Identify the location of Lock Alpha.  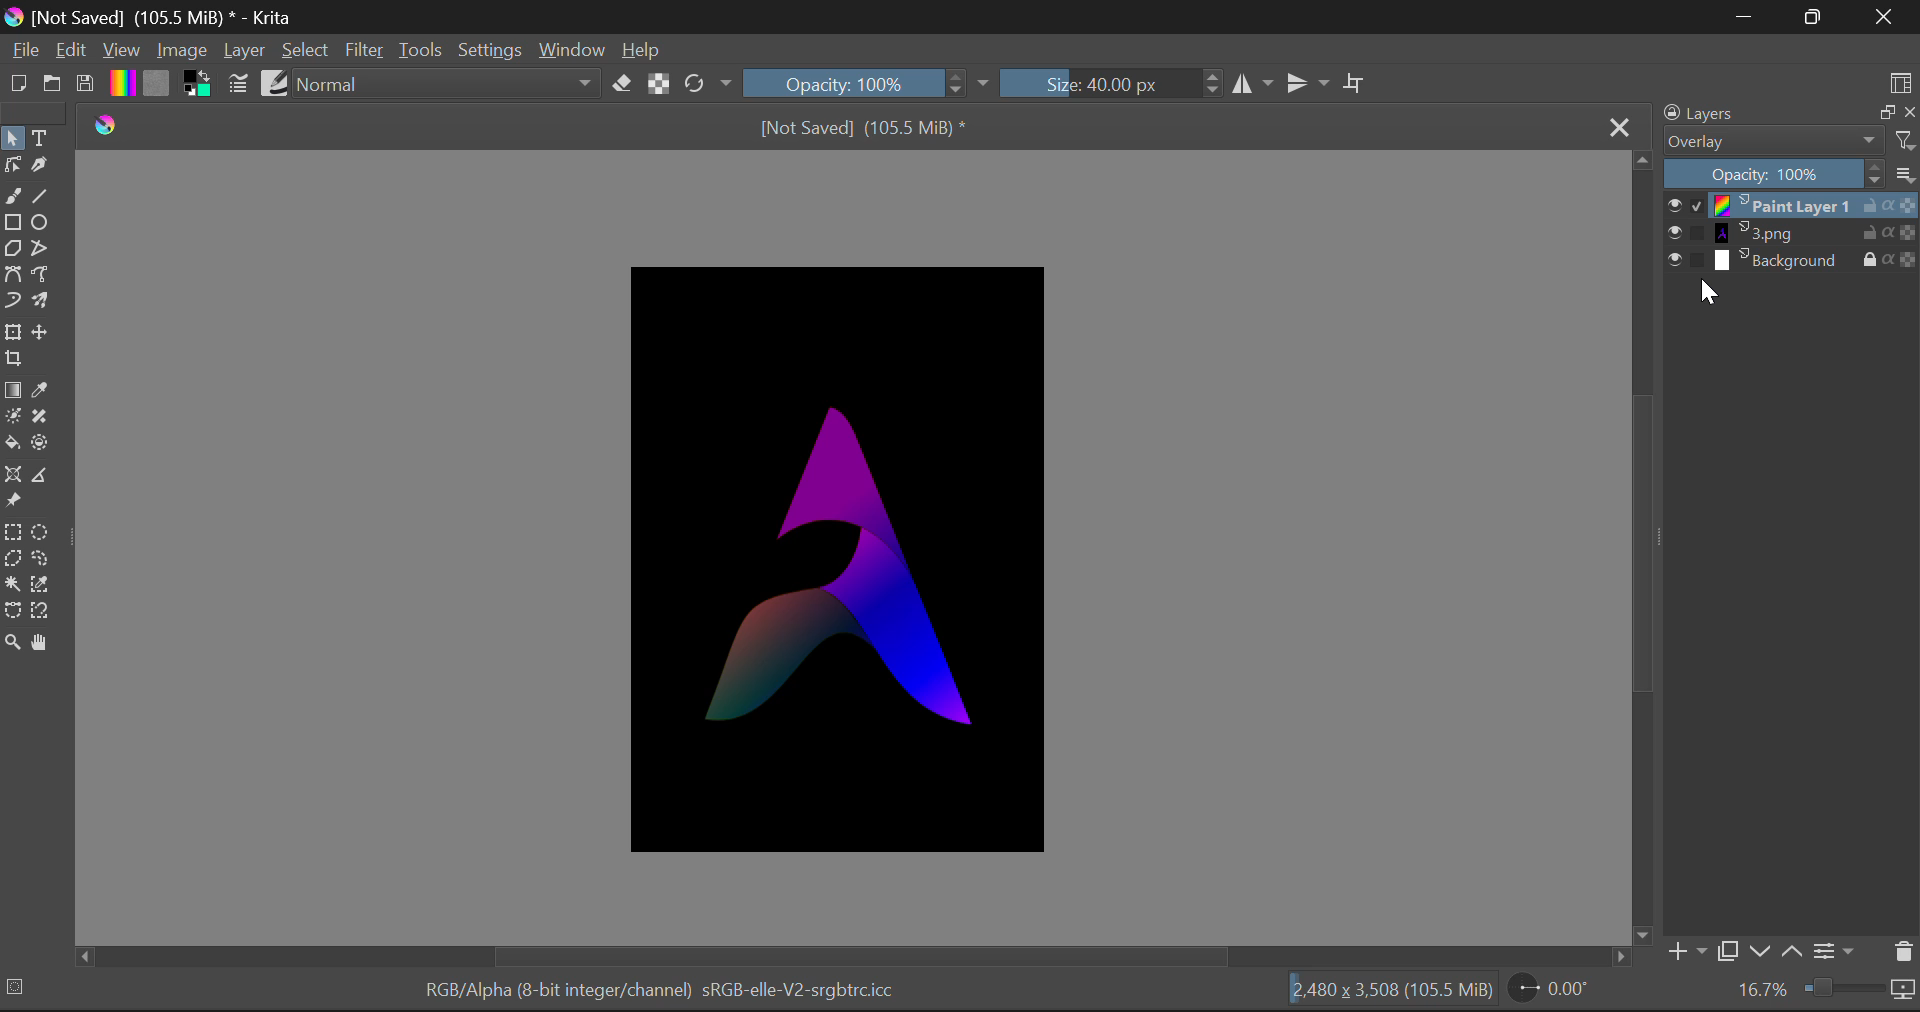
(659, 87).